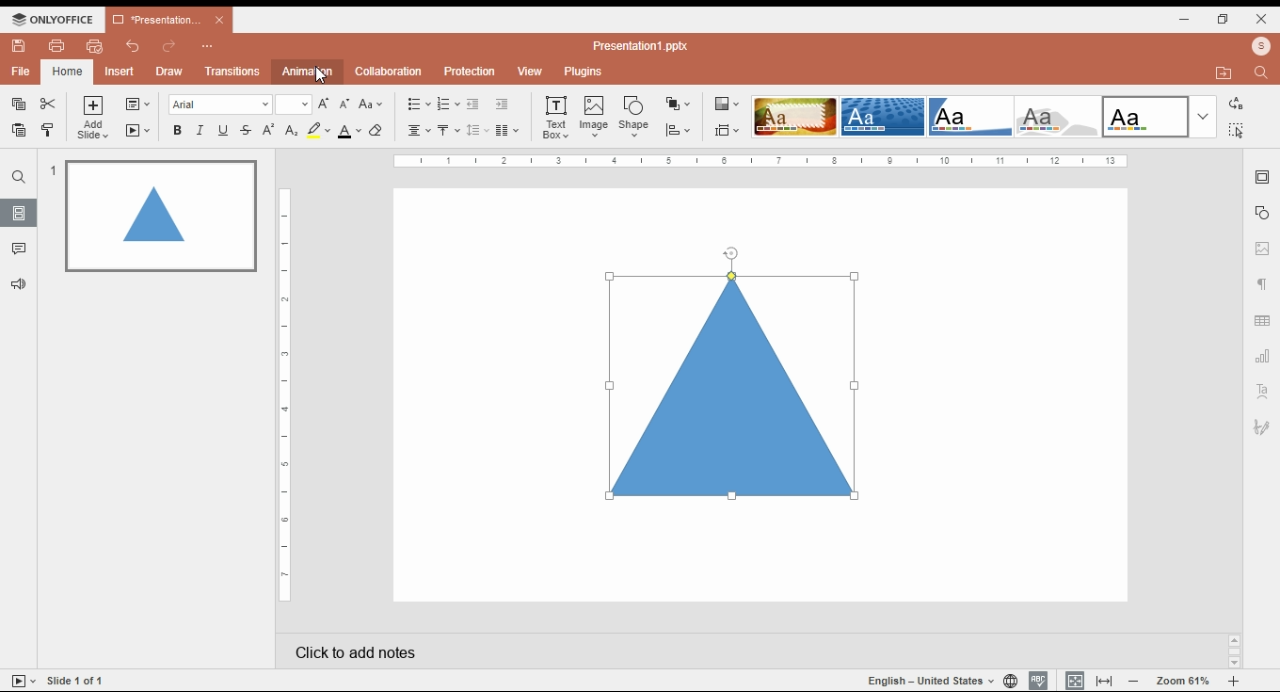  Describe the element at coordinates (641, 46) in the screenshot. I see `title` at that location.